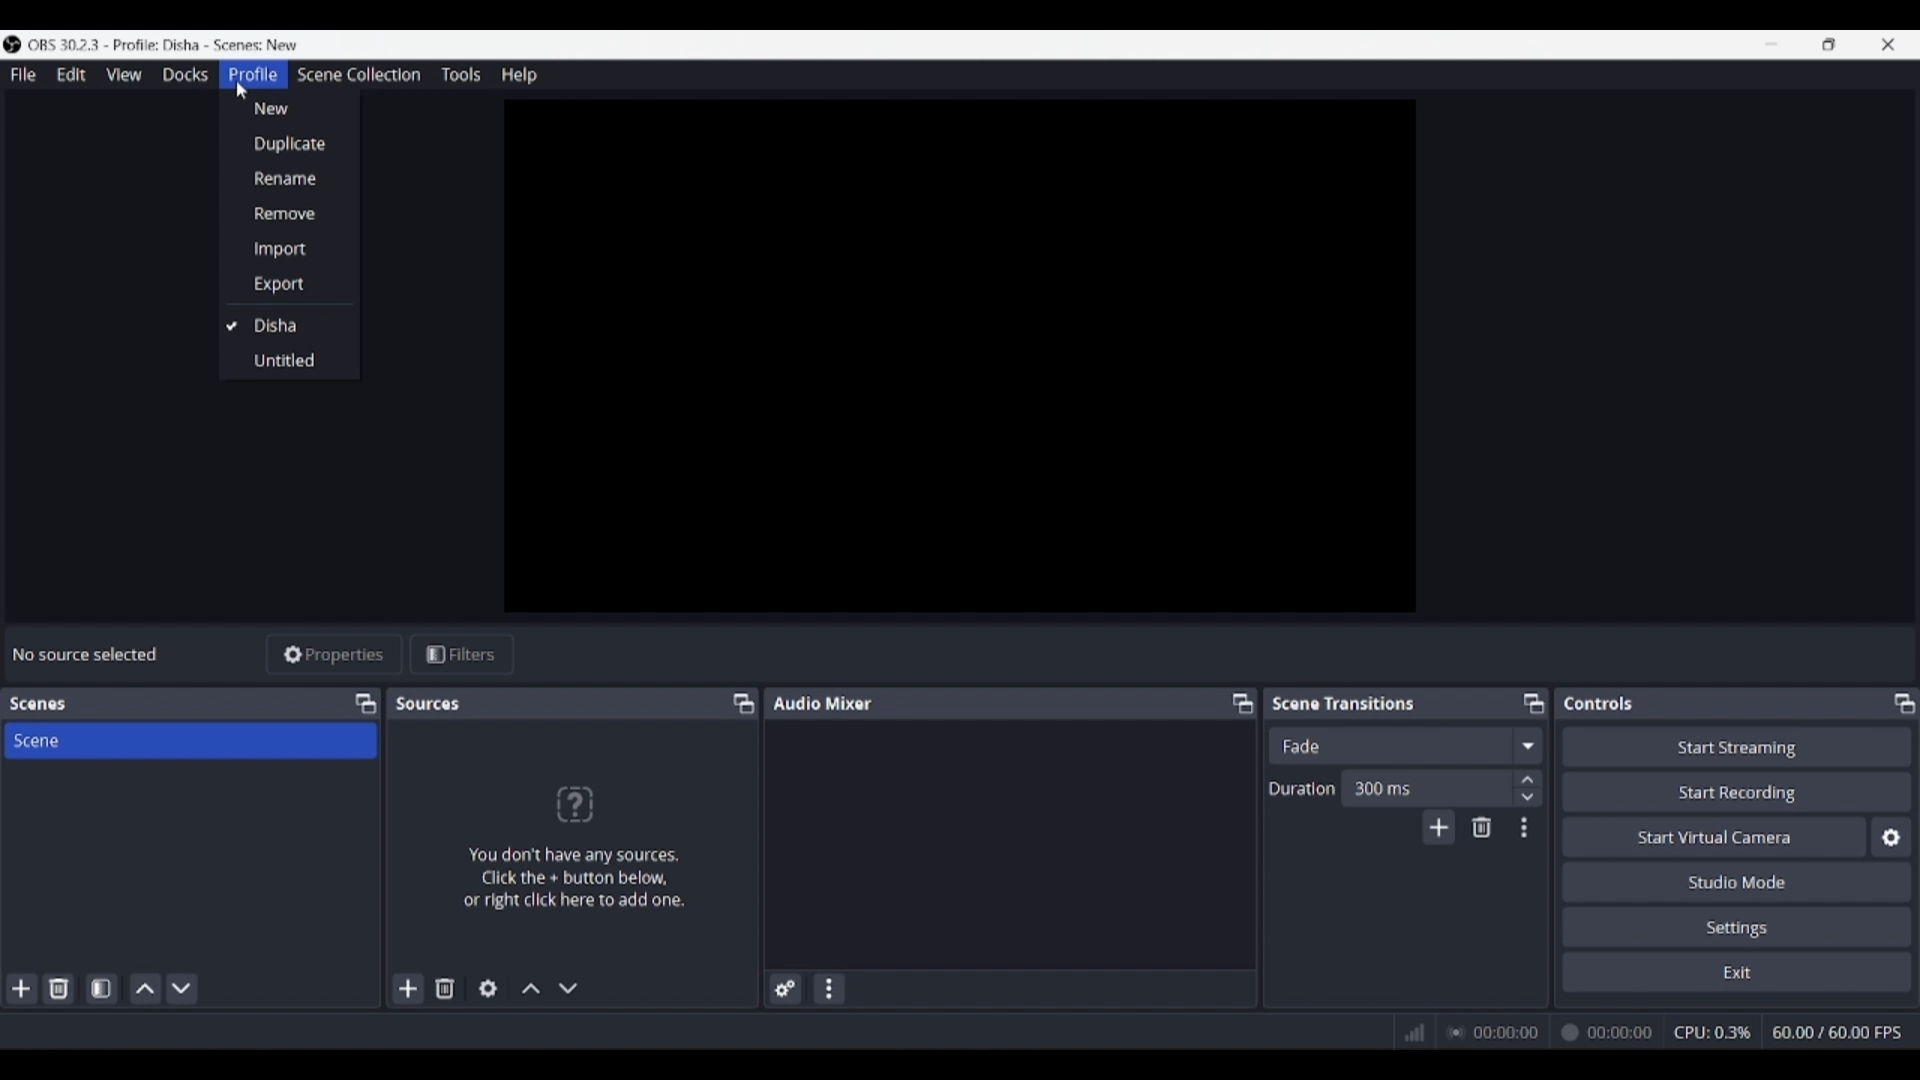  What do you see at coordinates (409, 988) in the screenshot?
I see `Add source` at bounding box center [409, 988].